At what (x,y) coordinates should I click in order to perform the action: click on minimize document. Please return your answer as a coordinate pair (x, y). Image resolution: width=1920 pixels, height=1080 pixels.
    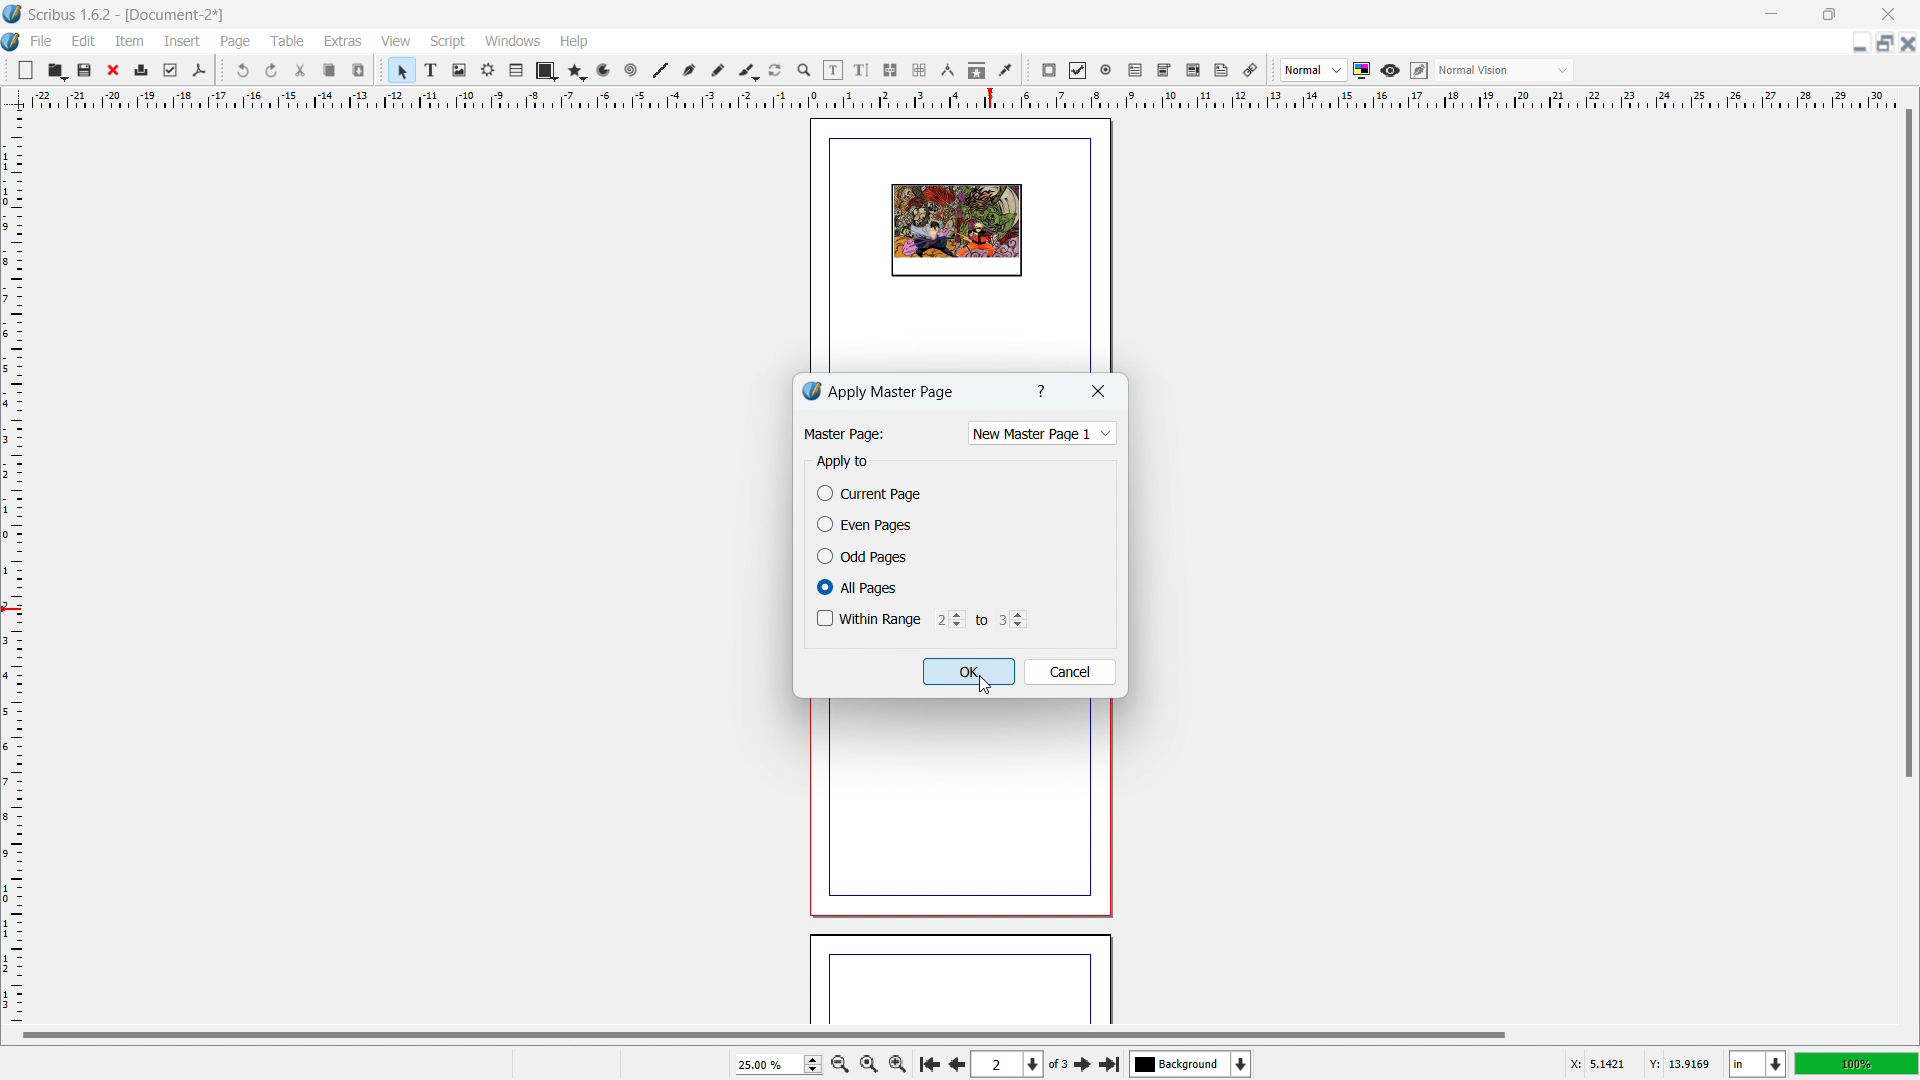
    Looking at the image, I should click on (1857, 45).